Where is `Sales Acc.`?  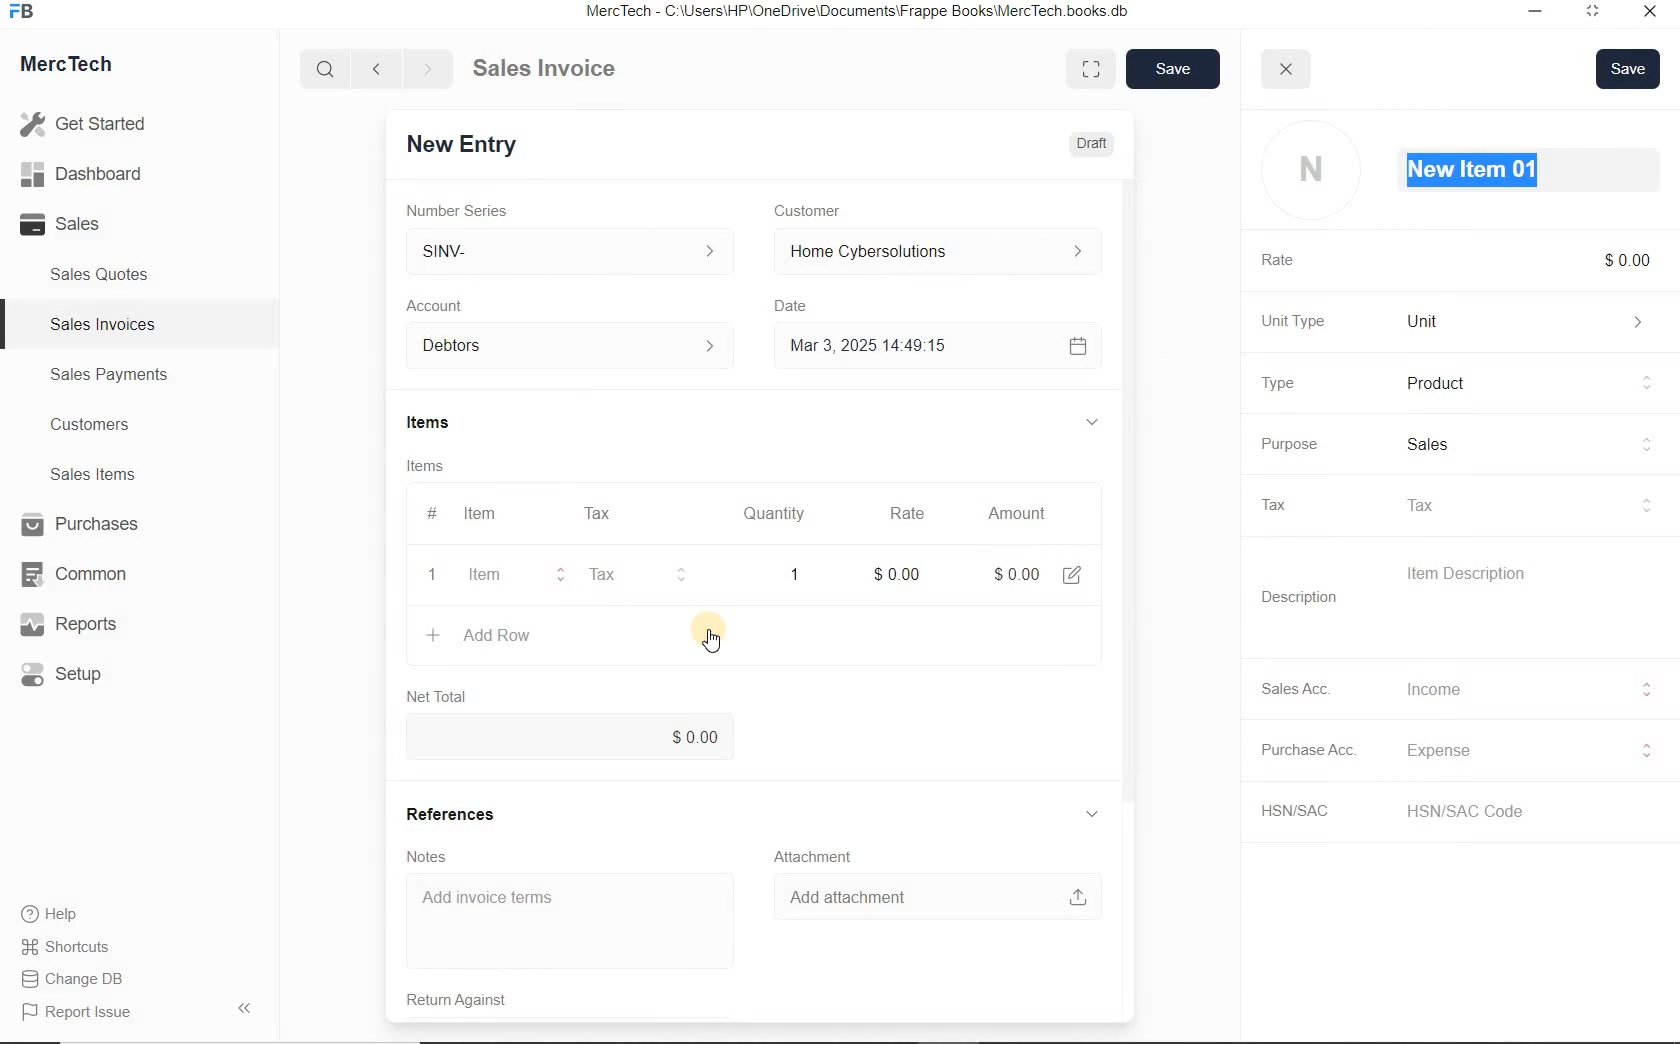 Sales Acc. is located at coordinates (1300, 688).